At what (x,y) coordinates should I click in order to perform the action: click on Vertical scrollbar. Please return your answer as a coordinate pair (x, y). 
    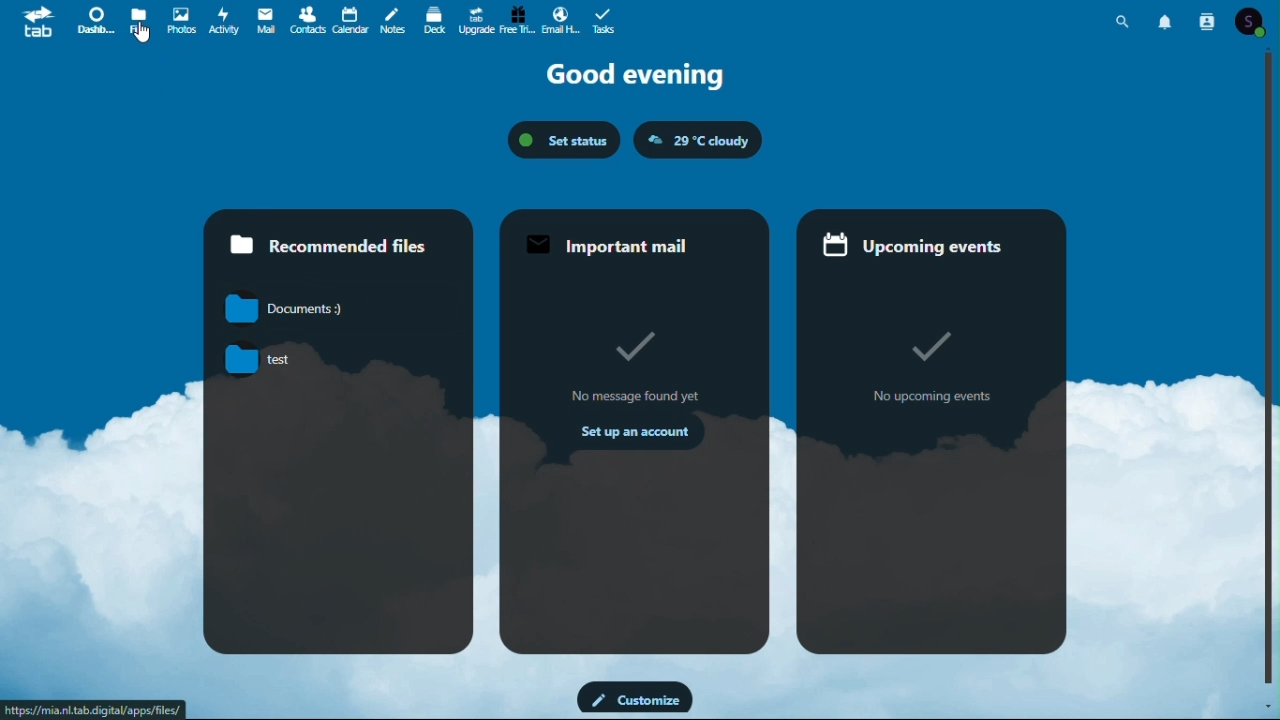
    Looking at the image, I should click on (1272, 374).